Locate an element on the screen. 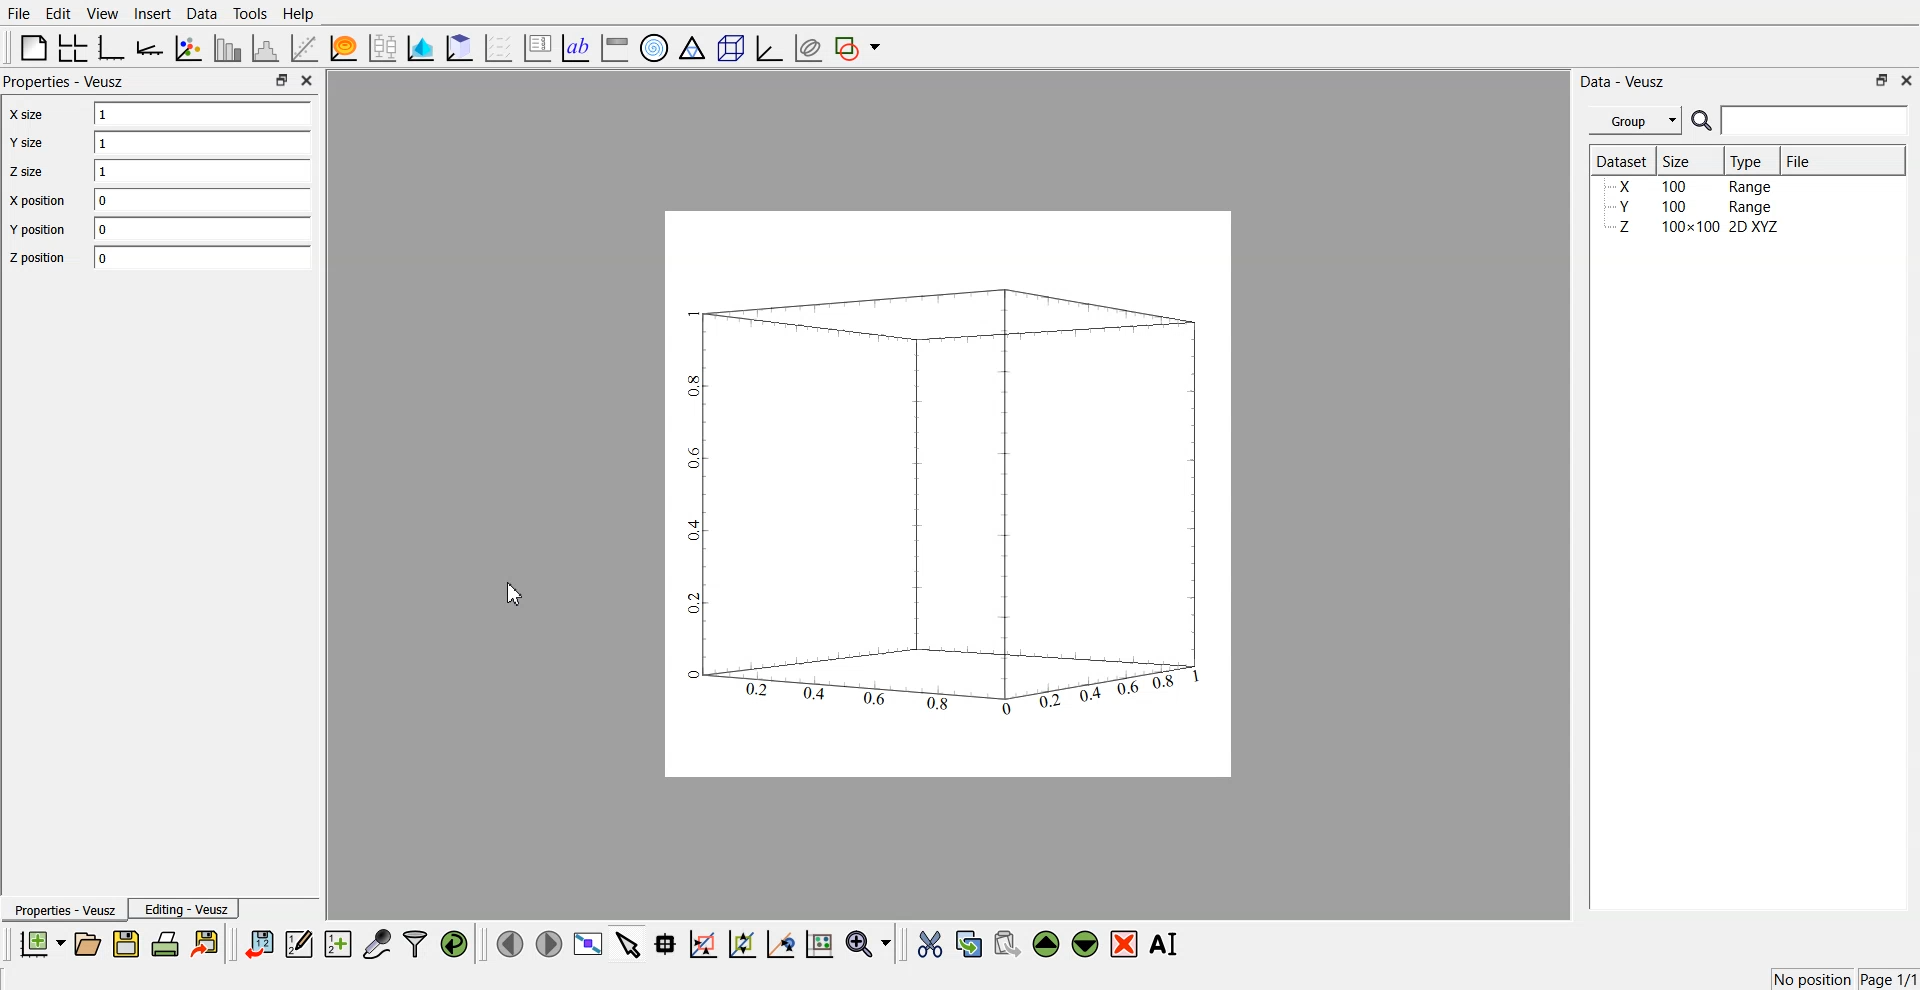  Recenter graph axes is located at coordinates (782, 943).